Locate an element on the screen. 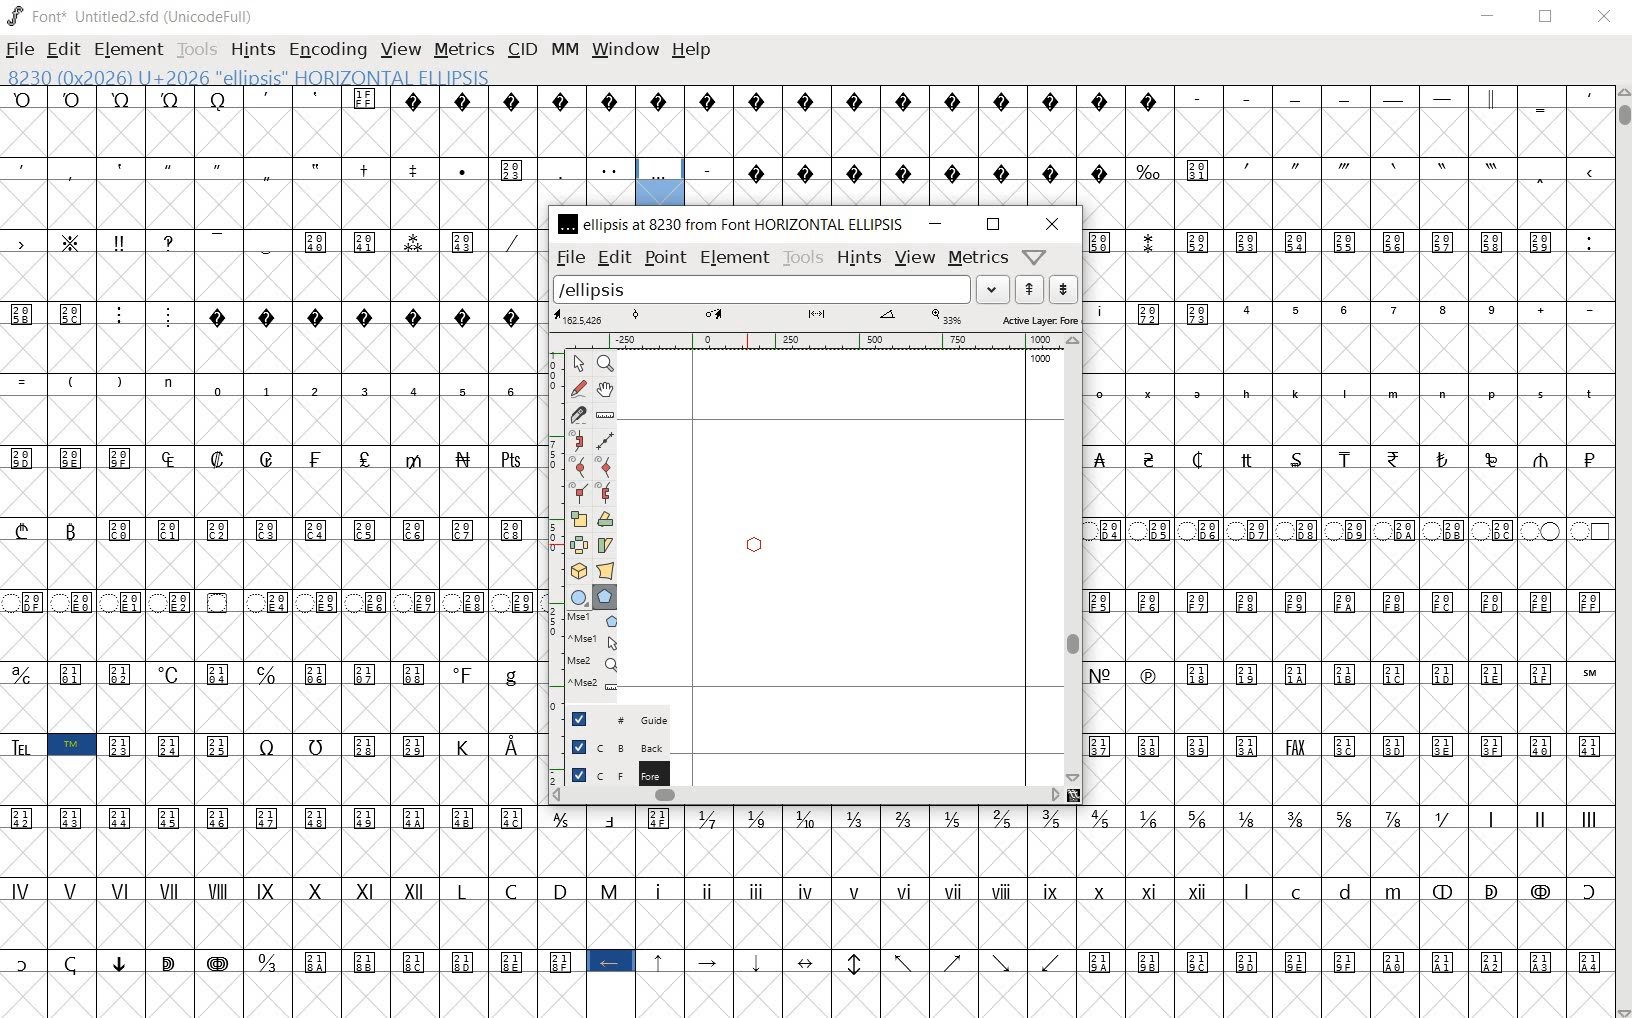 The width and height of the screenshot is (1632, 1018). skew the selection is located at coordinates (607, 545).